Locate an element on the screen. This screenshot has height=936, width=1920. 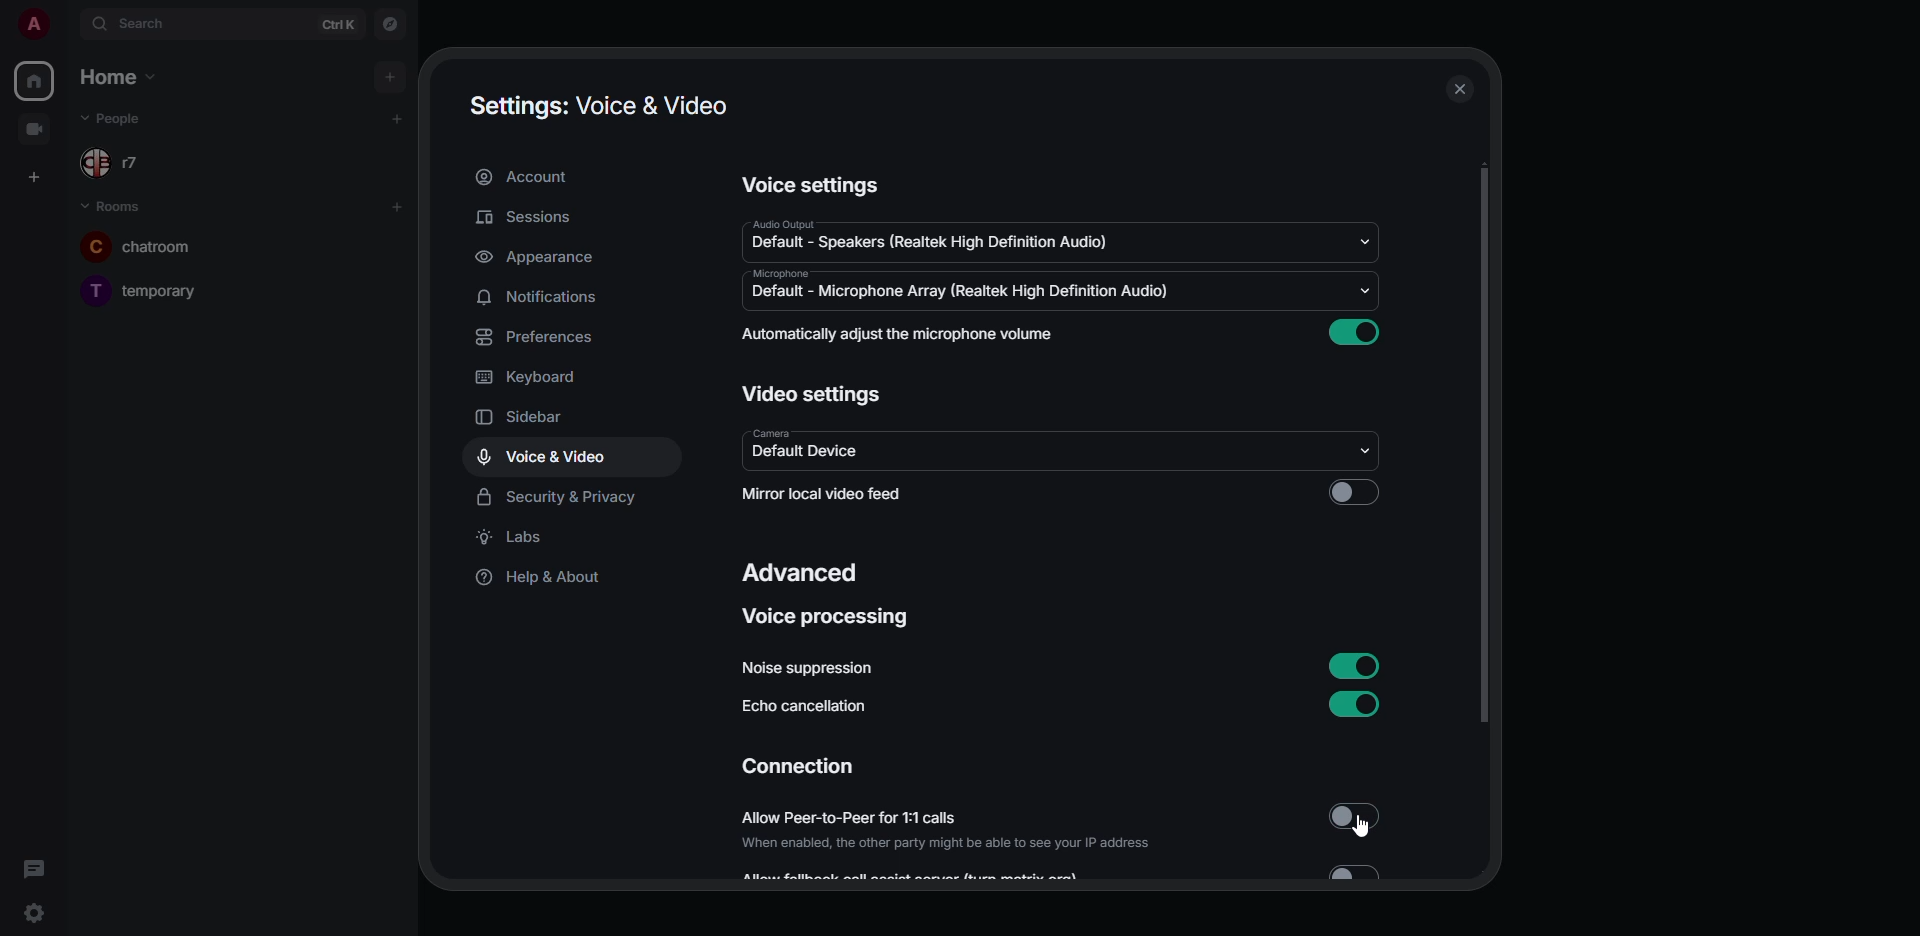
room is located at coordinates (153, 287).